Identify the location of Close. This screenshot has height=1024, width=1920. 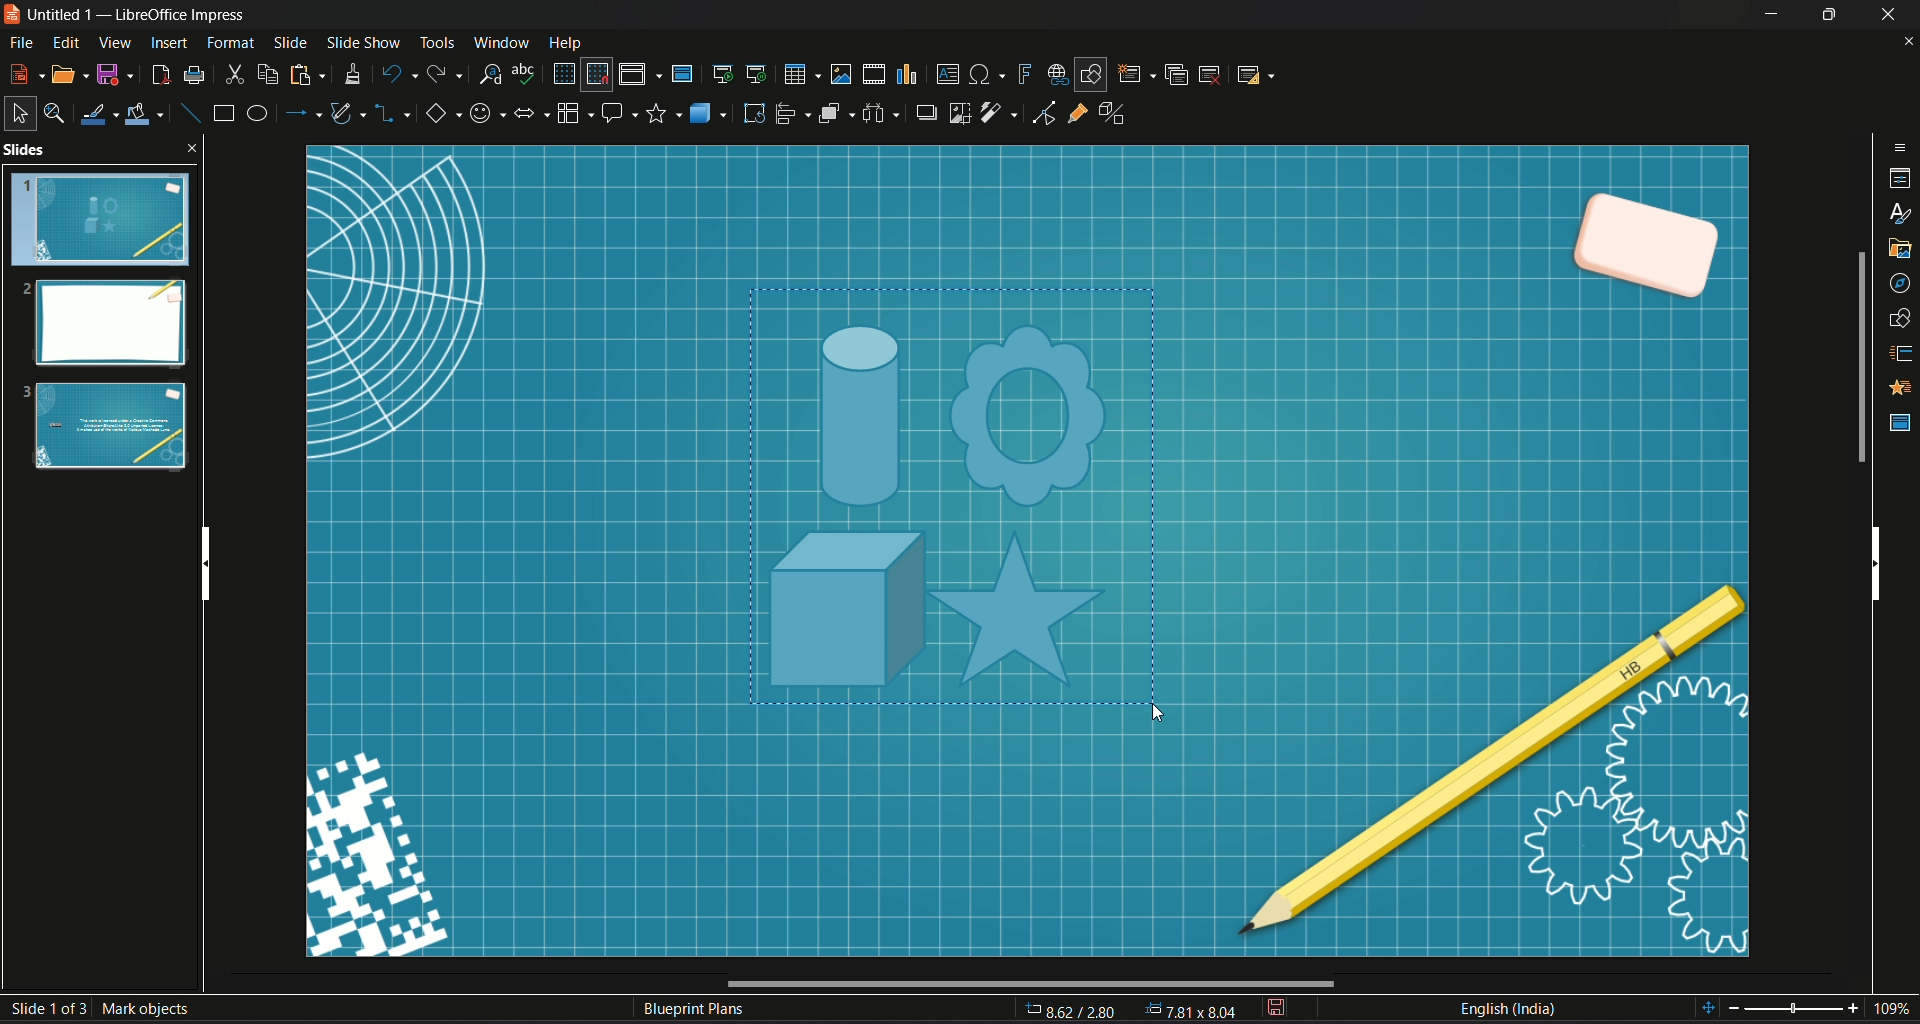
(1890, 14).